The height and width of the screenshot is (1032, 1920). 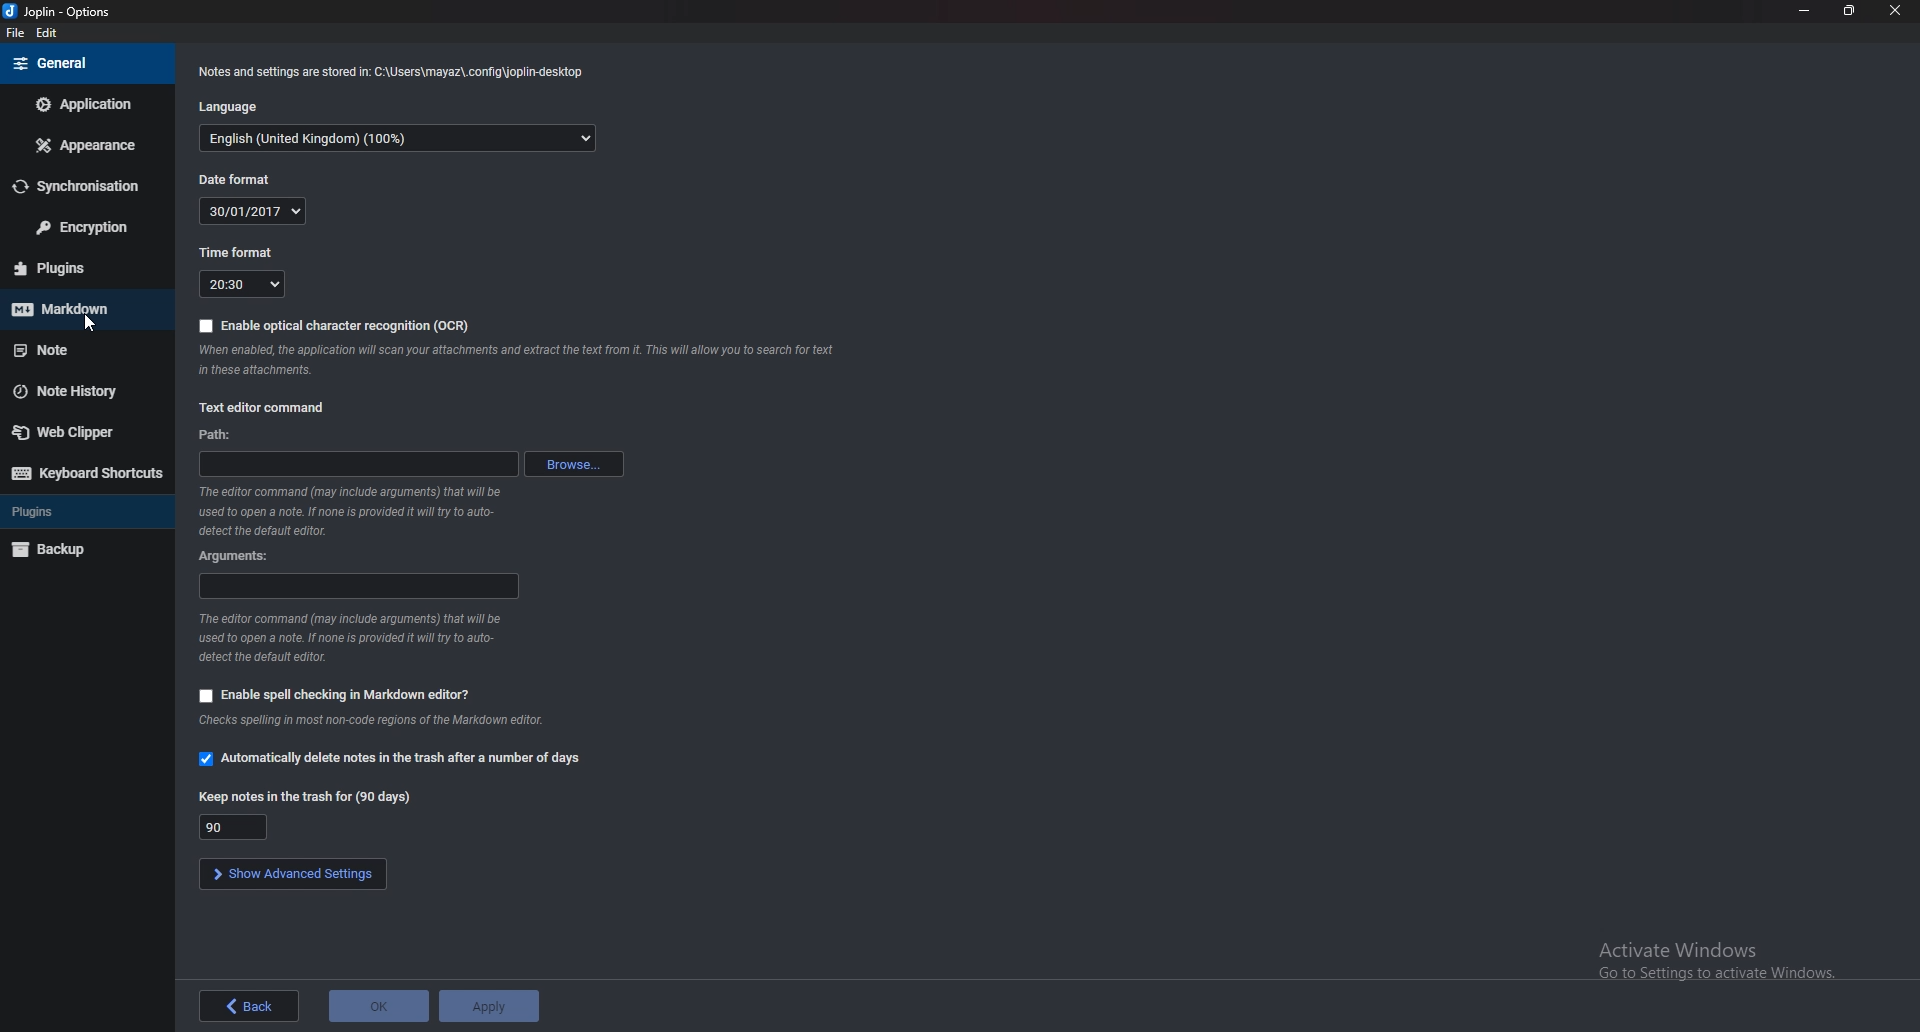 What do you see at coordinates (74, 353) in the screenshot?
I see `note` at bounding box center [74, 353].